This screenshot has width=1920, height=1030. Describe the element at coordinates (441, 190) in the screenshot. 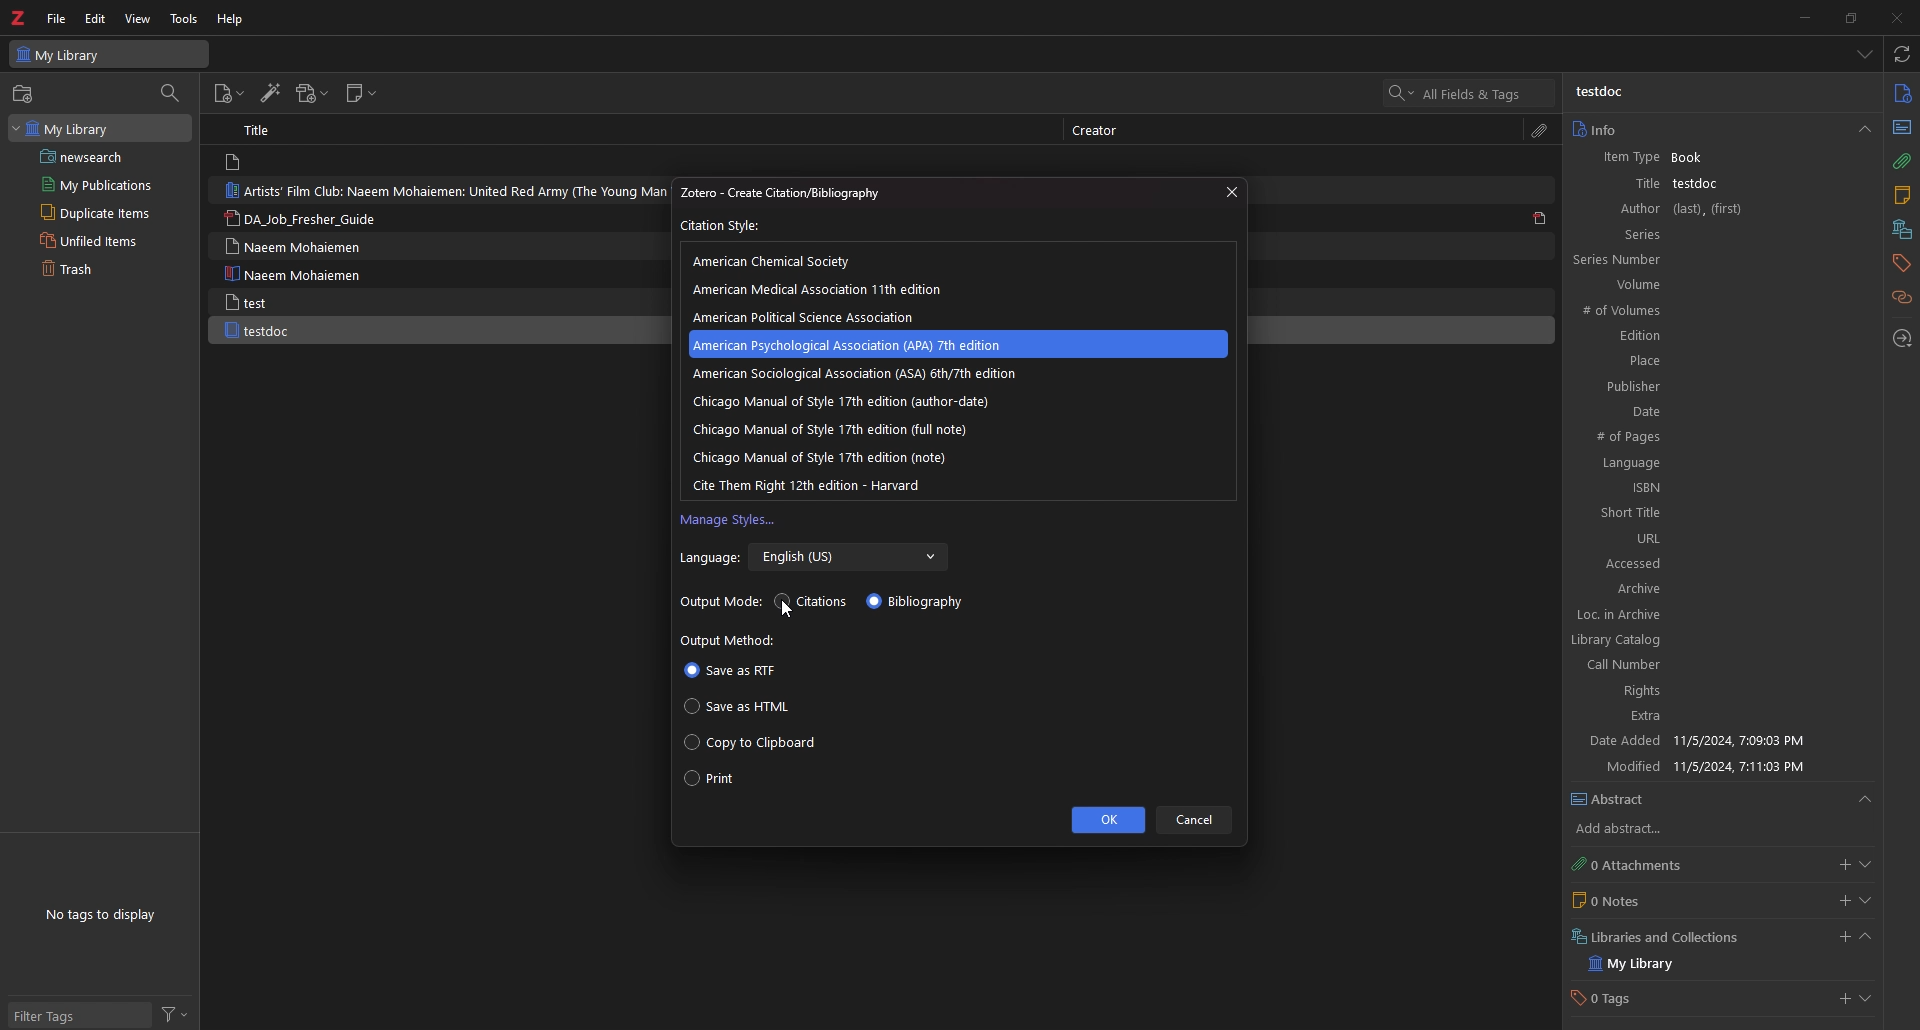

I see `Artists’ Film Club: Naeem Mohaiemen: United Red Army` at that location.